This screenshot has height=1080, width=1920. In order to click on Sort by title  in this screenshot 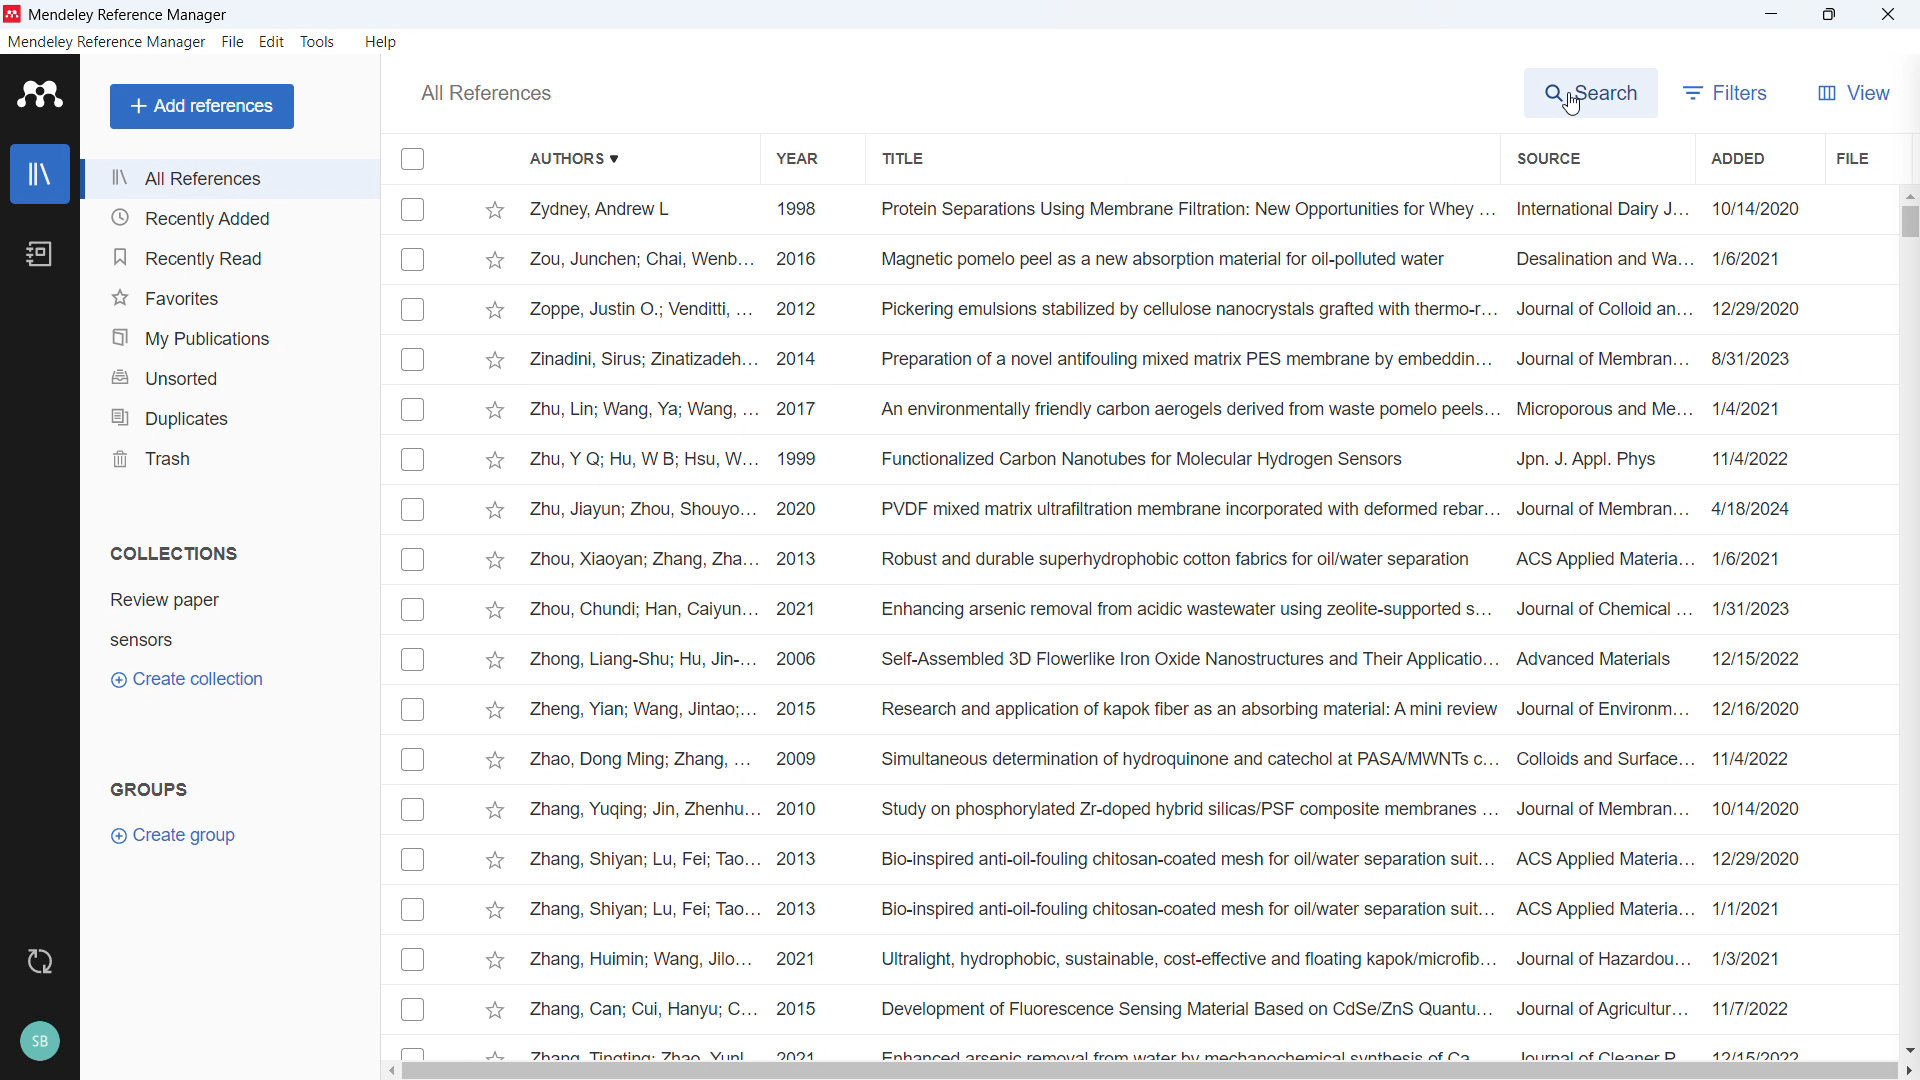, I will do `click(908, 159)`.